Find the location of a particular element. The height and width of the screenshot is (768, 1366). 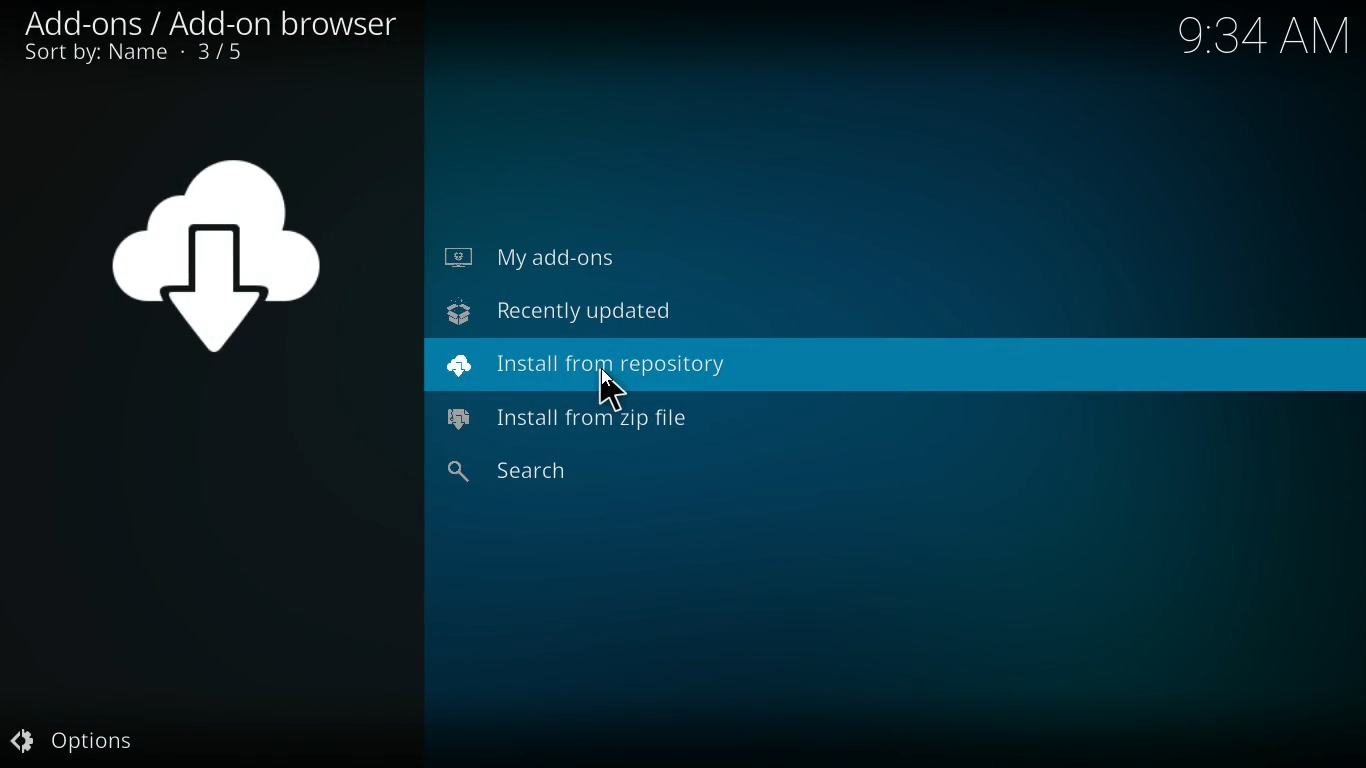

search is located at coordinates (565, 476).